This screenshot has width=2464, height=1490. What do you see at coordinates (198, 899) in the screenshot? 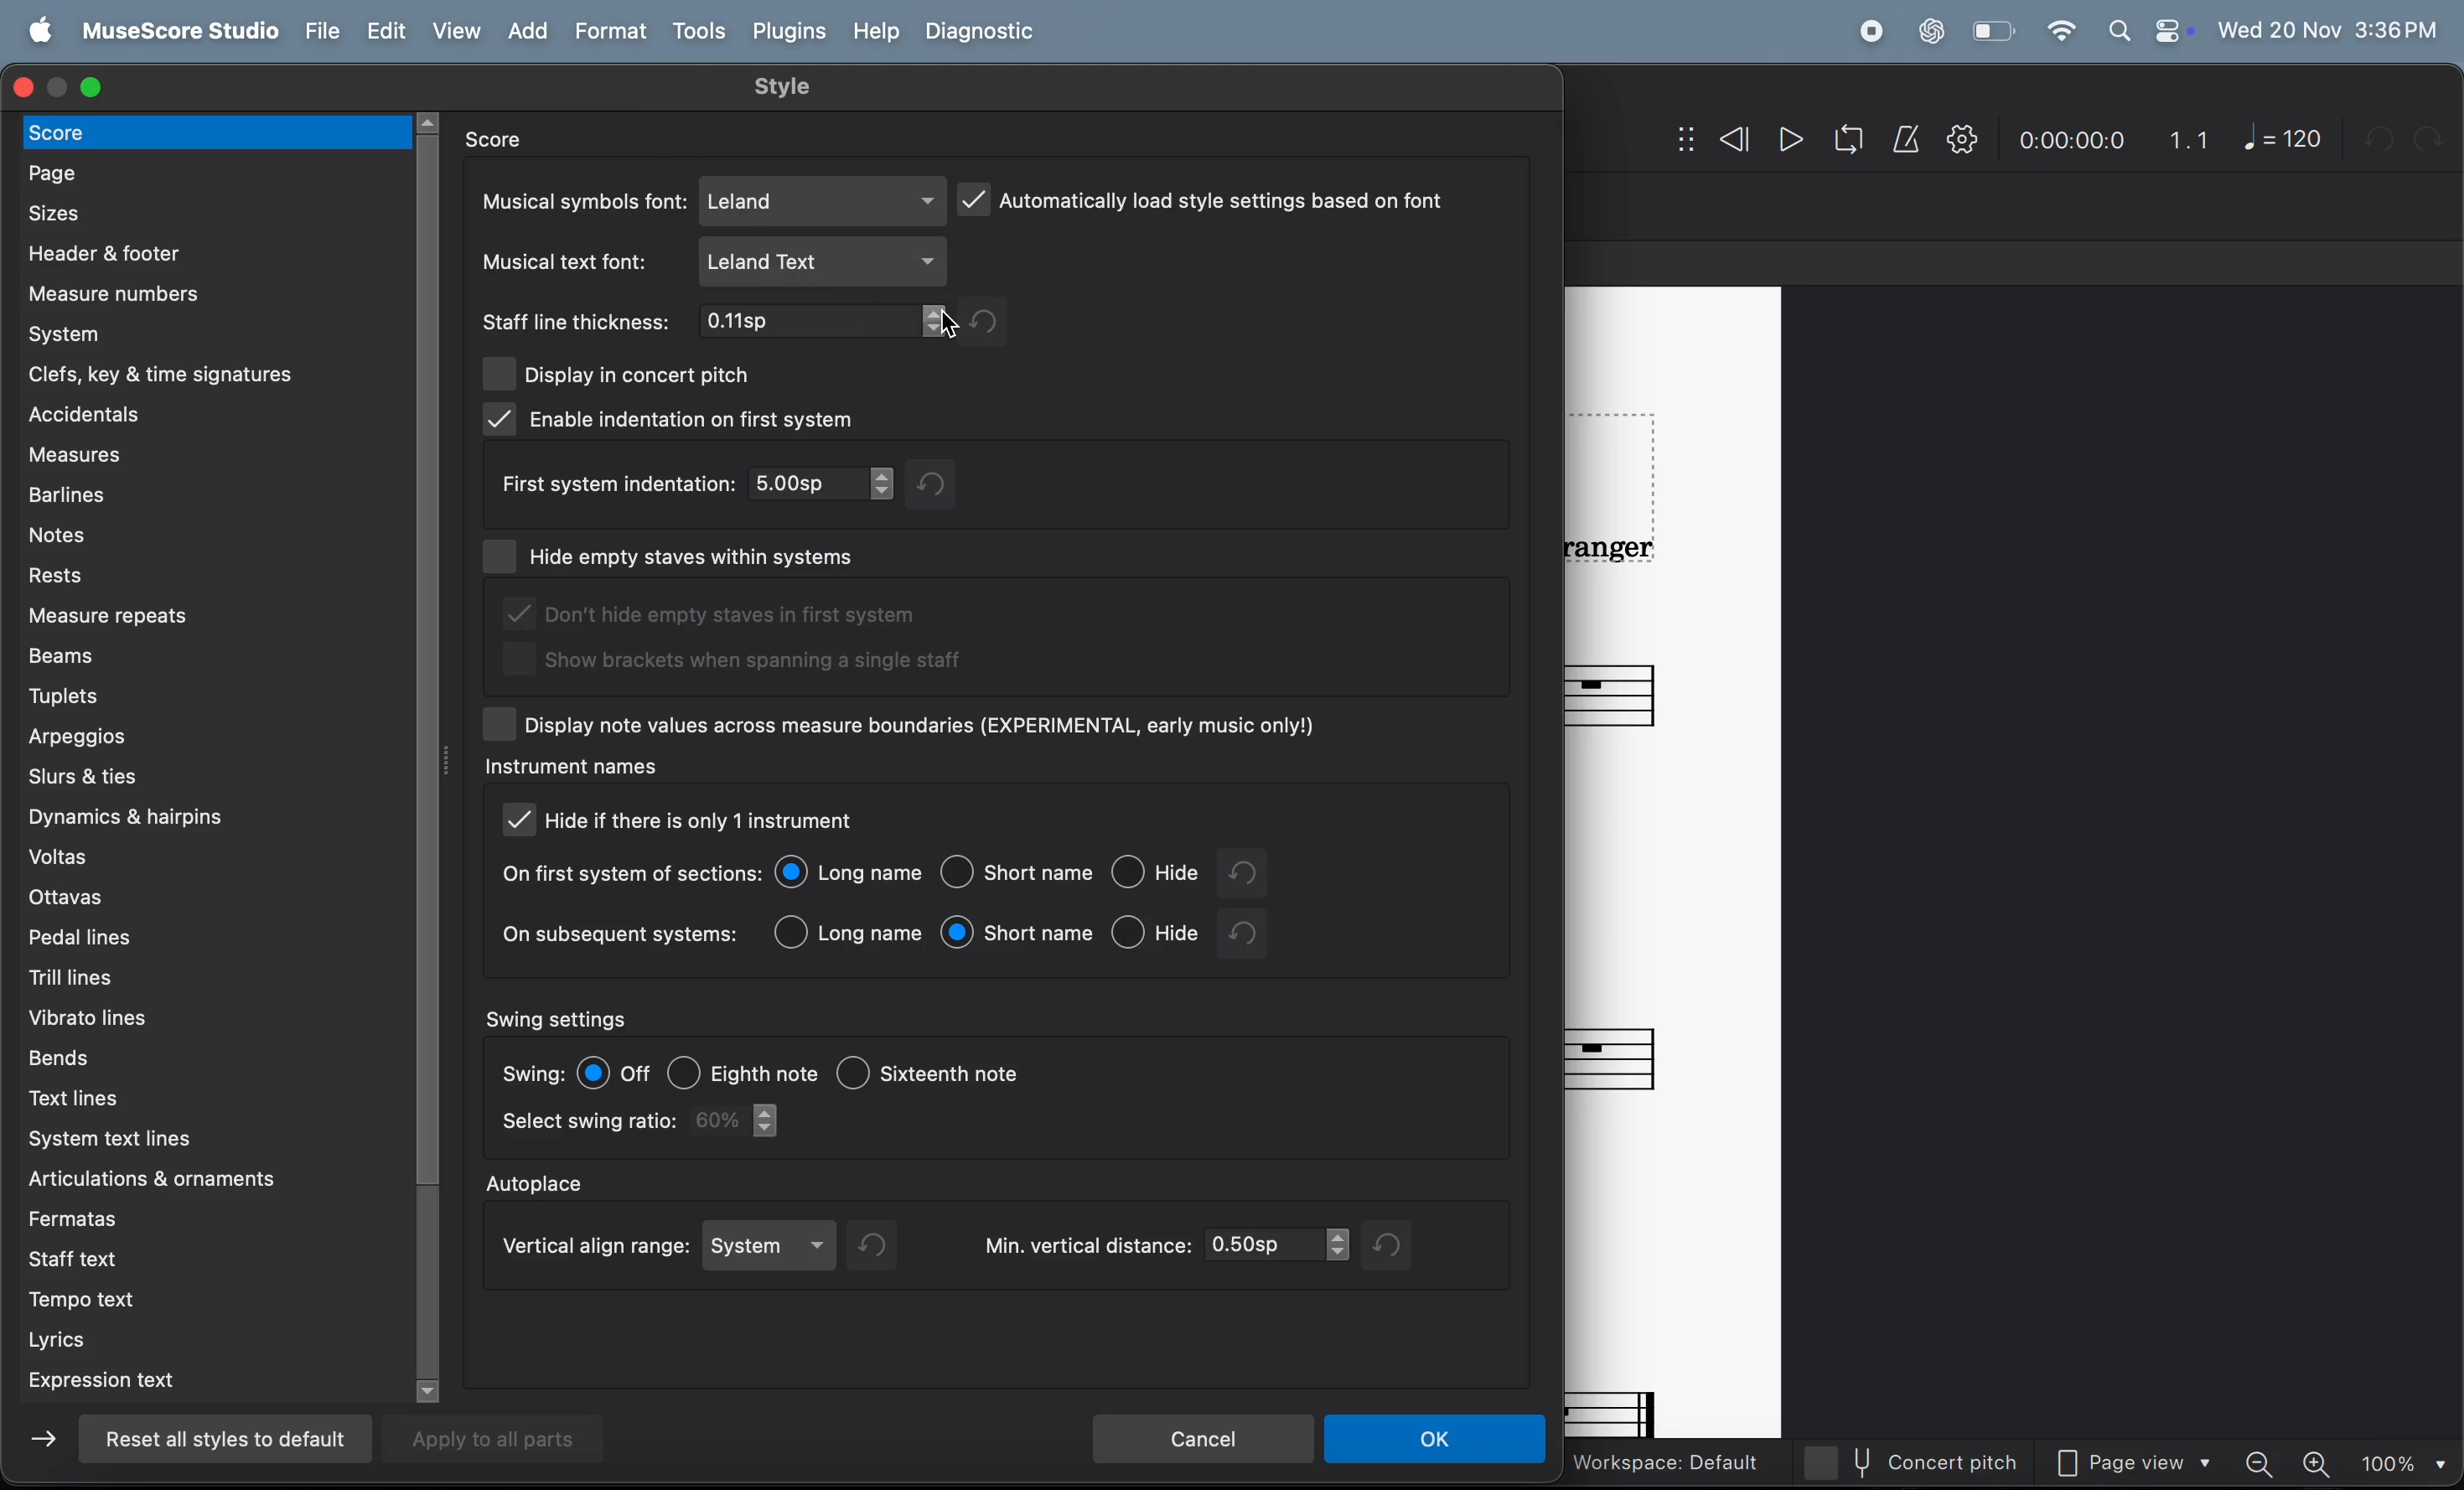
I see `ottavas` at bounding box center [198, 899].